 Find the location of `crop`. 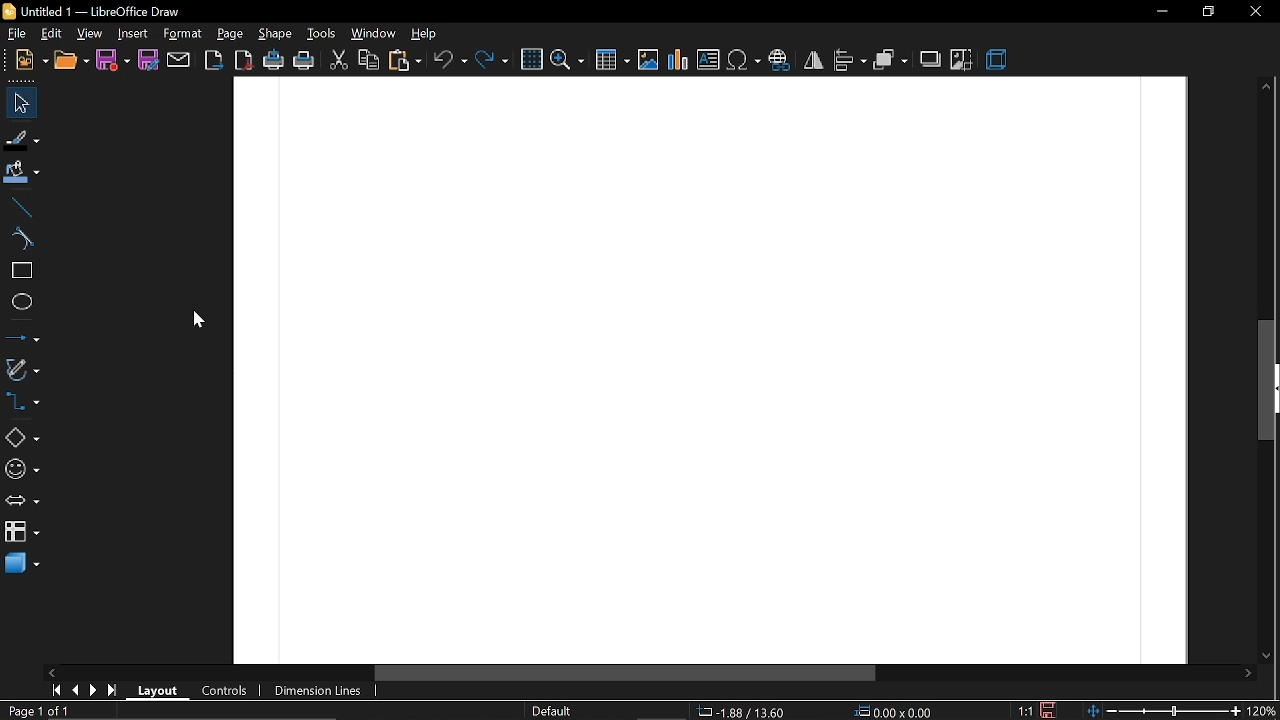

crop is located at coordinates (962, 62).